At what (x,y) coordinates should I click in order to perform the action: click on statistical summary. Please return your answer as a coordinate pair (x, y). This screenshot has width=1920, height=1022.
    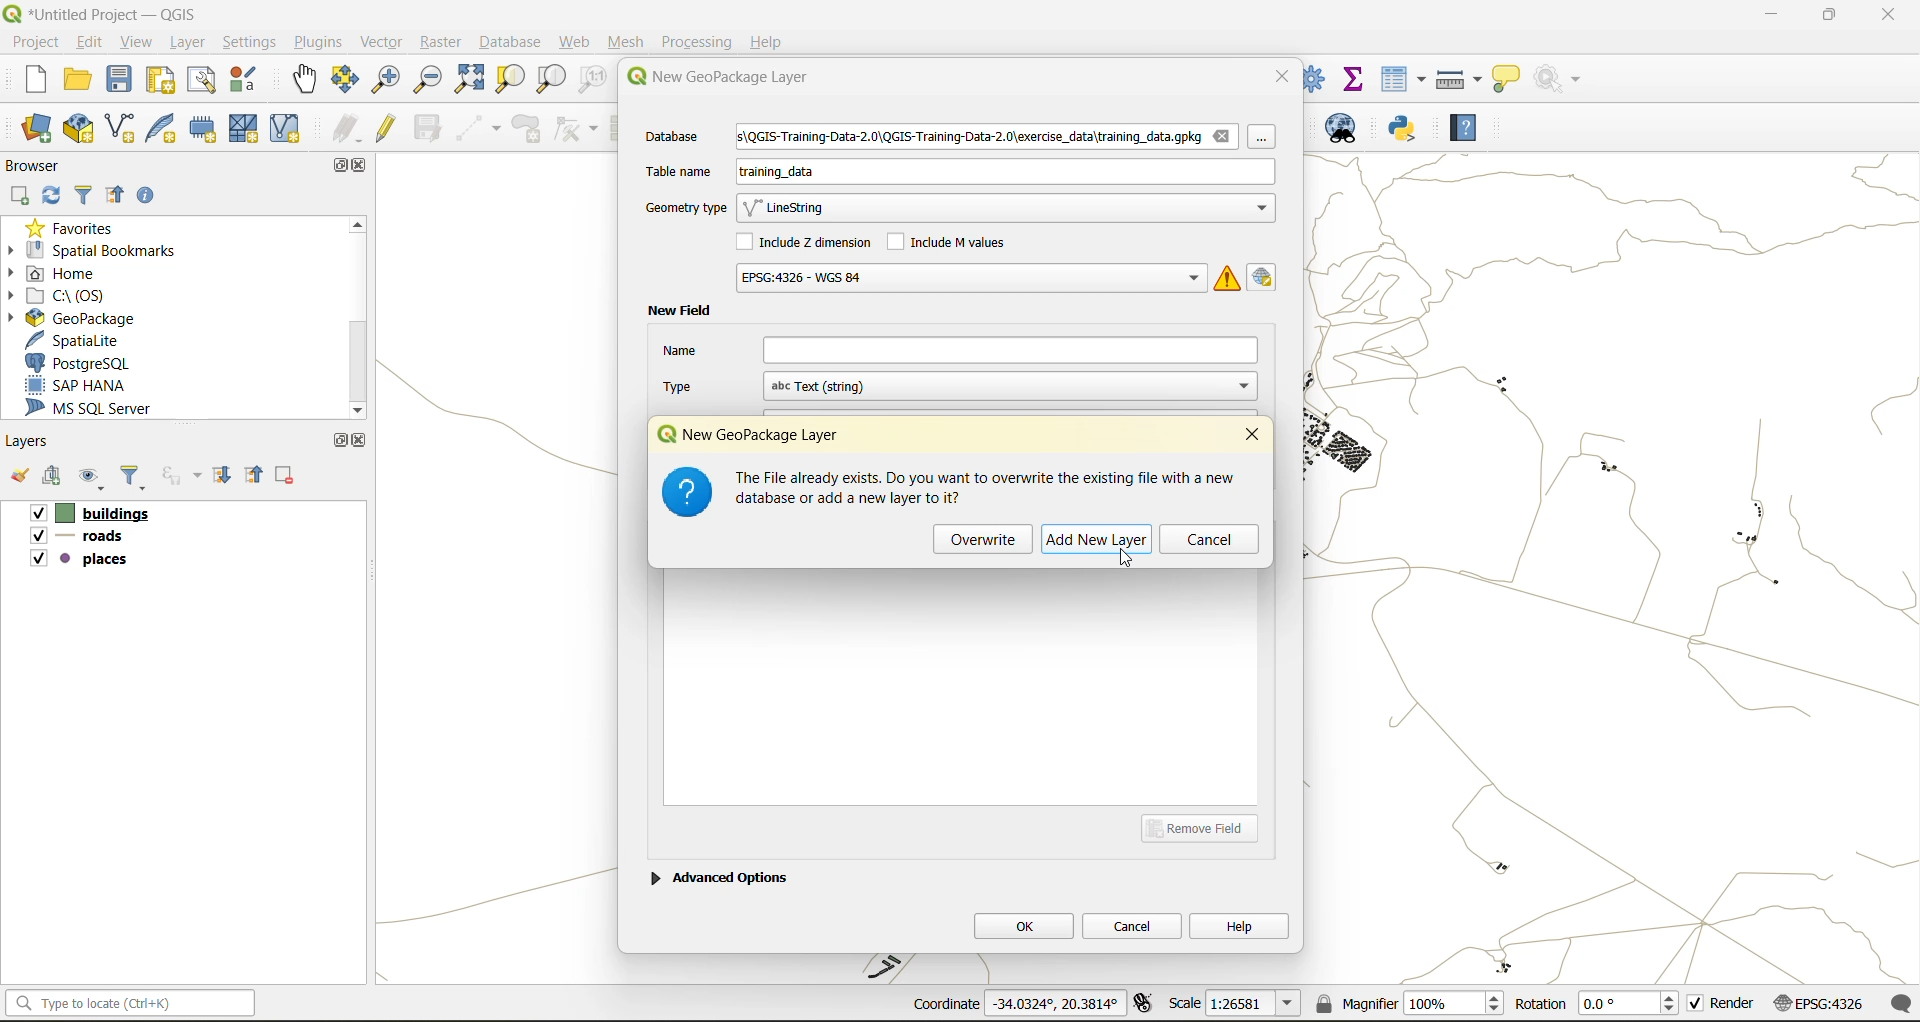
    Looking at the image, I should click on (1355, 77).